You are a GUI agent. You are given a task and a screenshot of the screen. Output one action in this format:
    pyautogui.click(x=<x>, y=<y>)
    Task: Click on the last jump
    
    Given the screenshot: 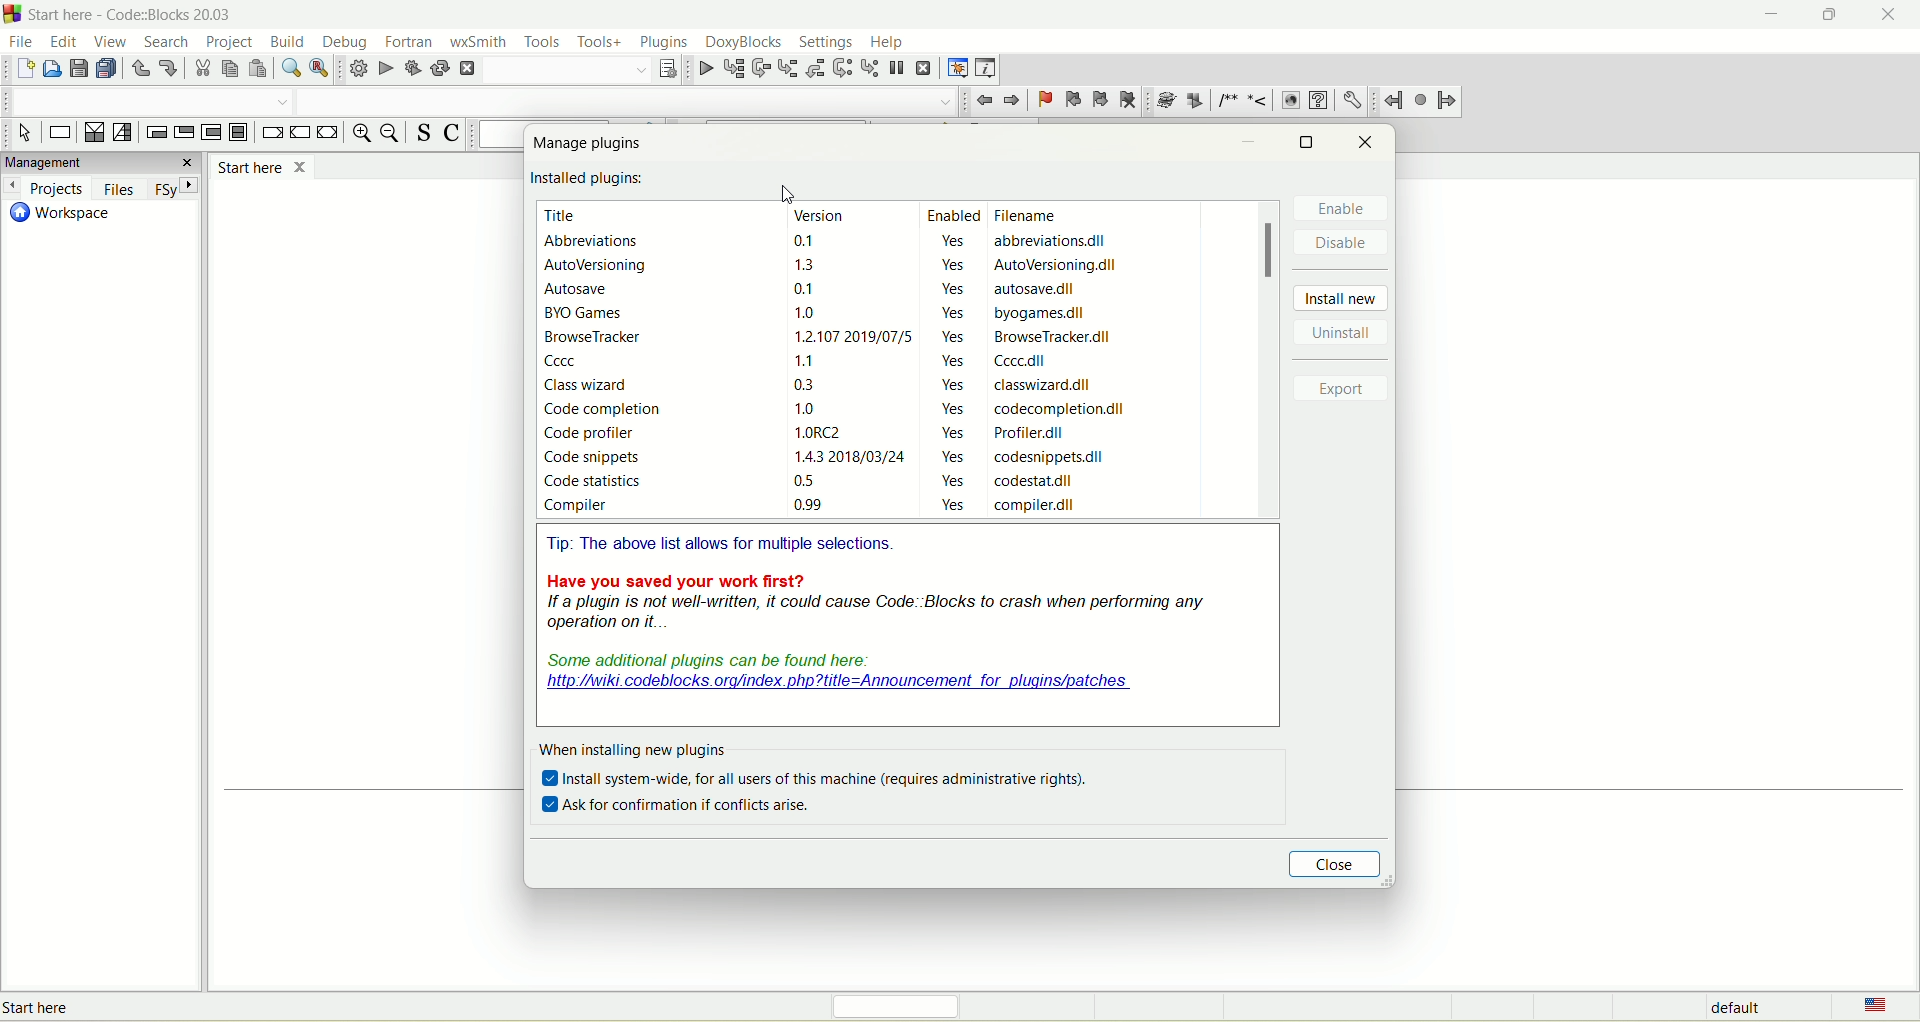 What is the action you would take?
    pyautogui.click(x=1420, y=99)
    